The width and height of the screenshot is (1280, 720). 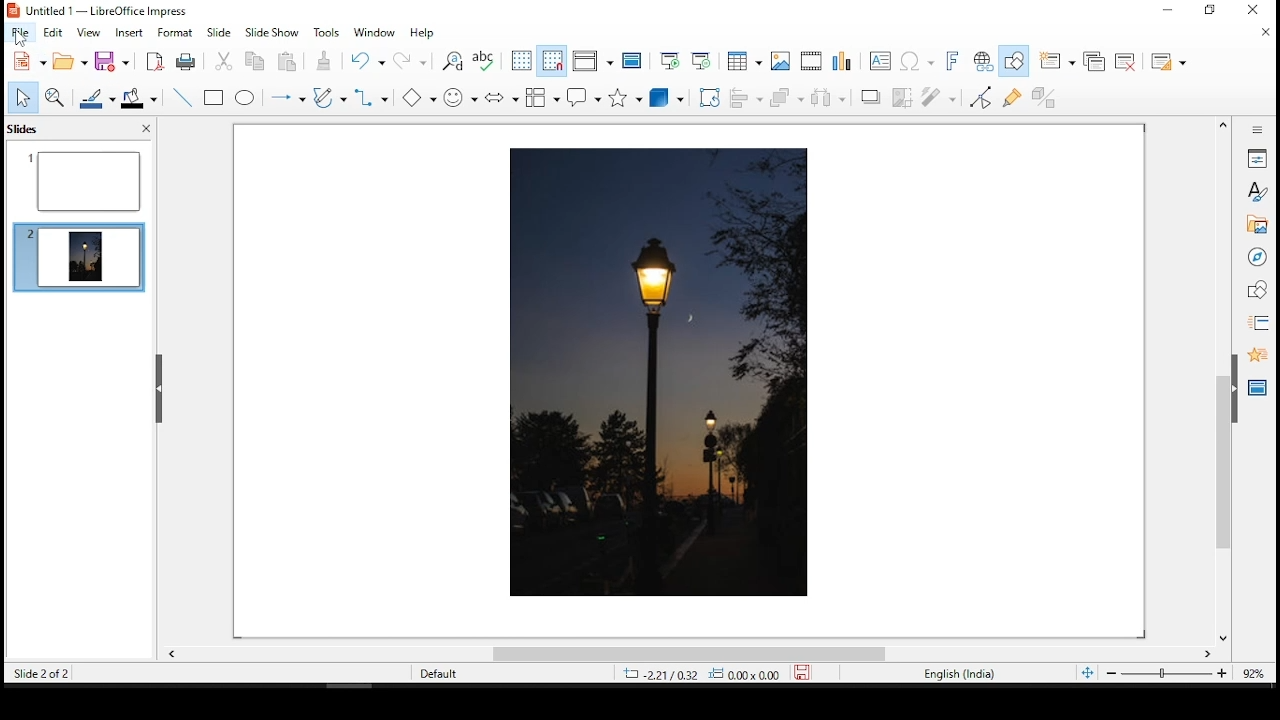 I want to click on slide layout, so click(x=1169, y=61).